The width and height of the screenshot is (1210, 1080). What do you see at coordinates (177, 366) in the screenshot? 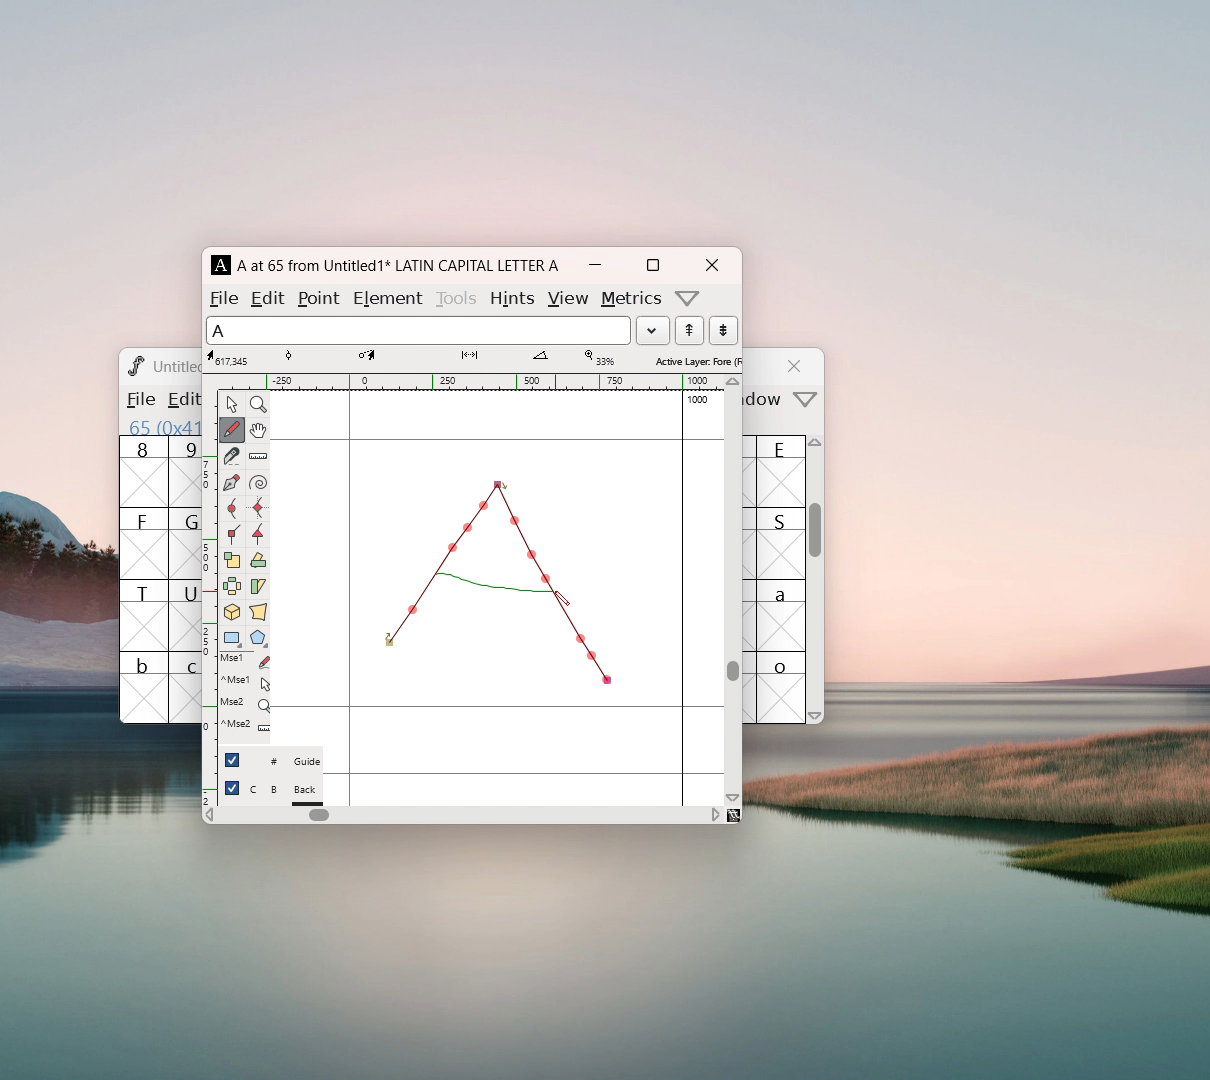
I see `Untitled? Untitled1.sfd (1508859-1)` at bounding box center [177, 366].